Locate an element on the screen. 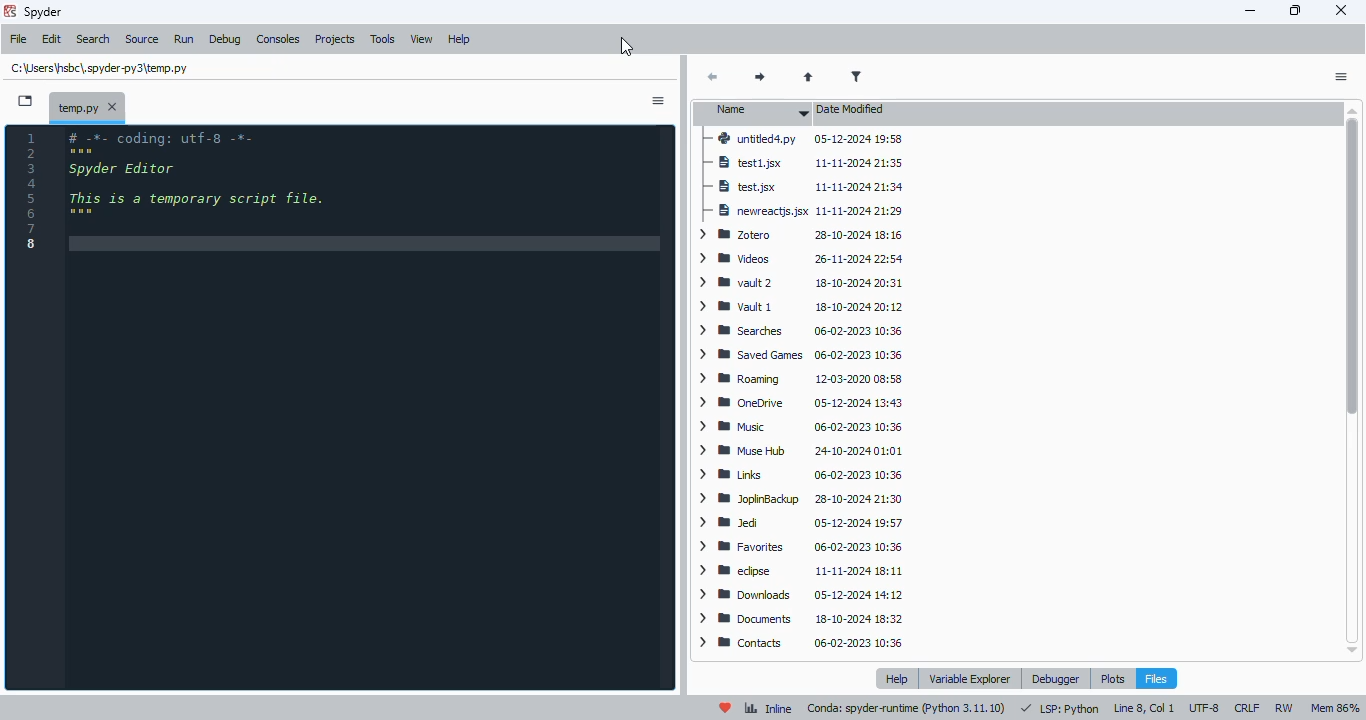 This screenshot has width=1366, height=720. date modified is located at coordinates (854, 110).